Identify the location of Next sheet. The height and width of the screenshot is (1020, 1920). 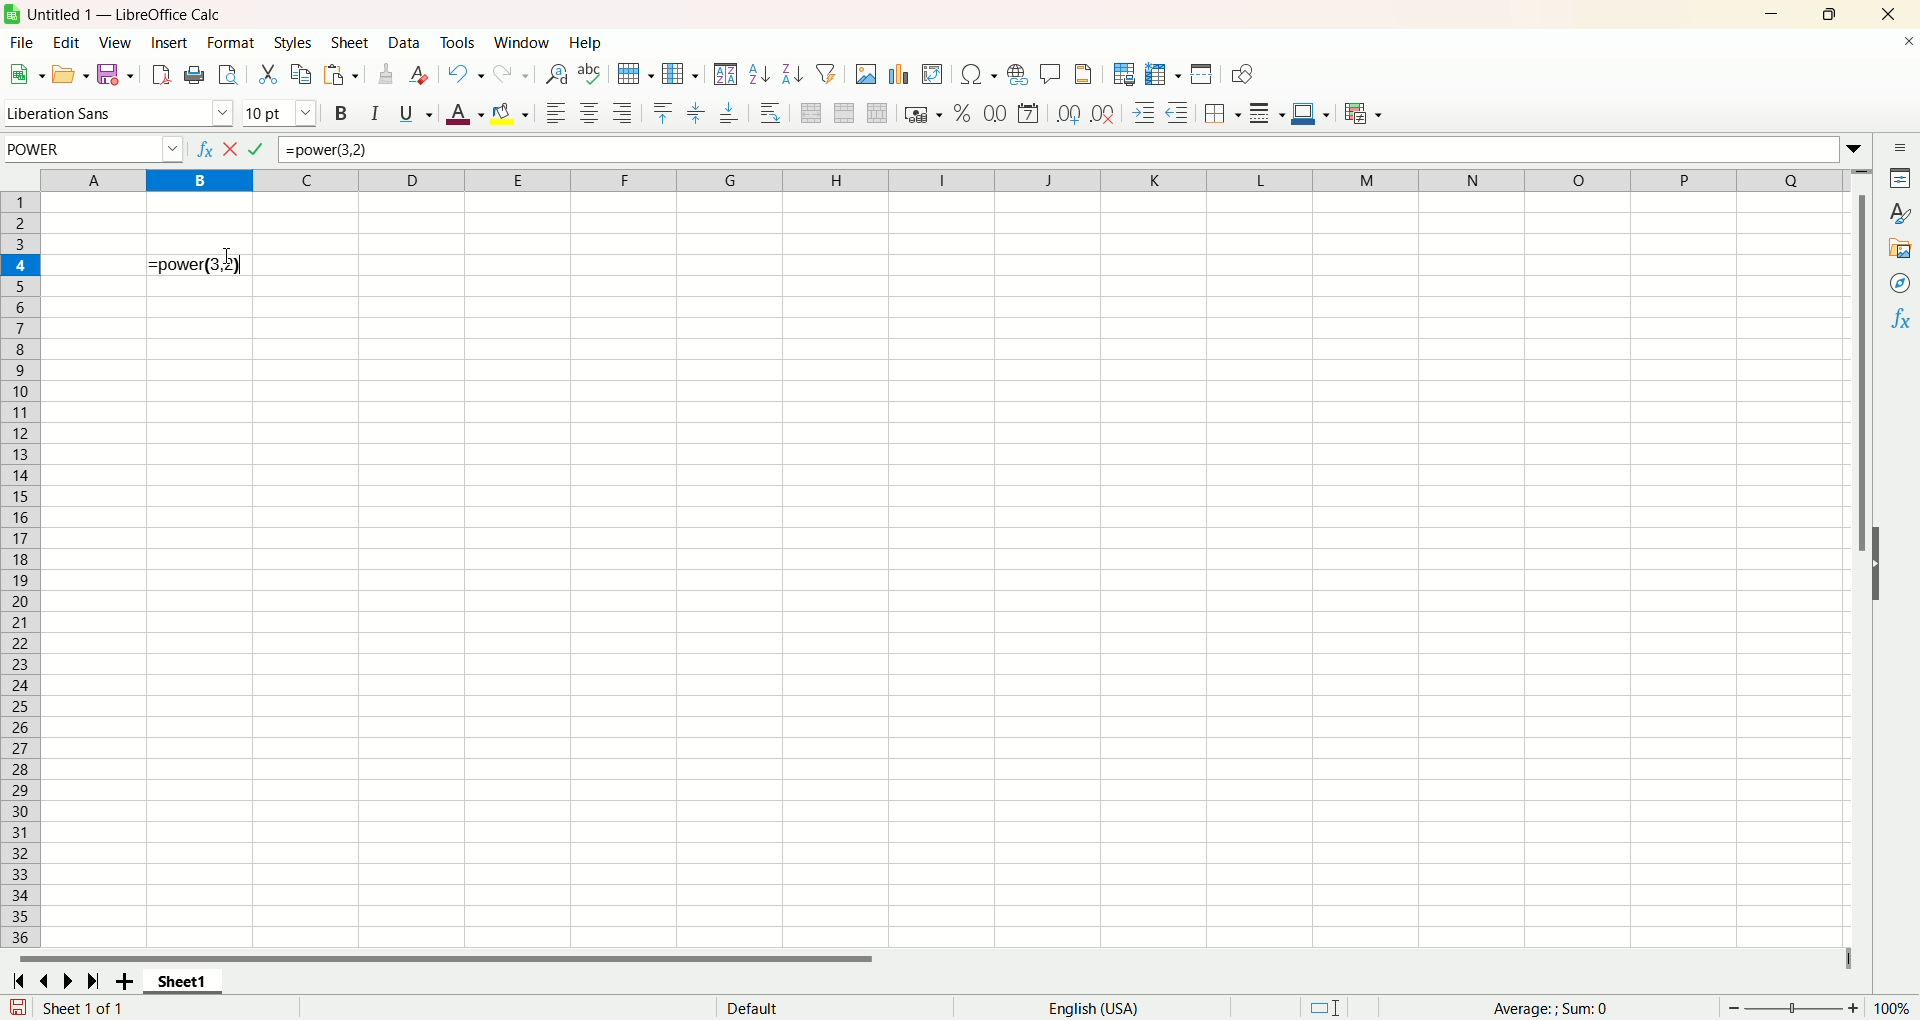
(72, 983).